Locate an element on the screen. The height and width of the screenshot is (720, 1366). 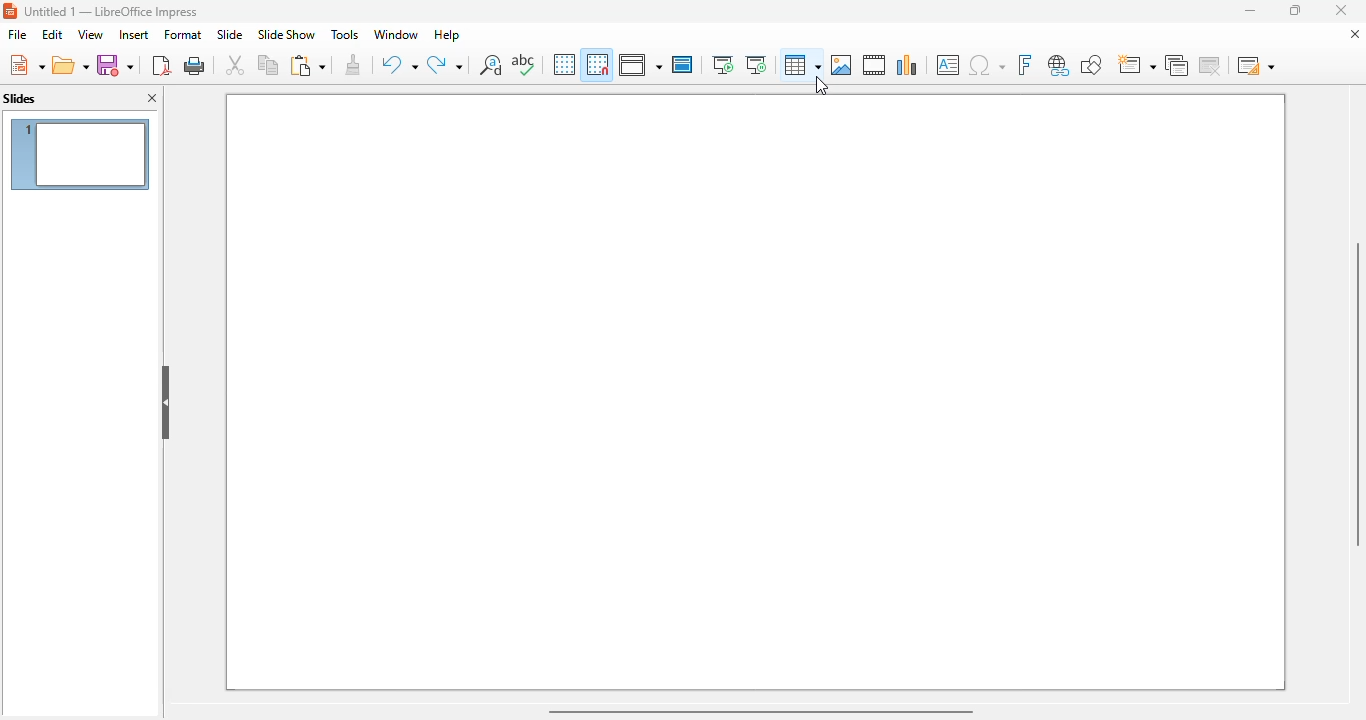
master slide is located at coordinates (682, 64).